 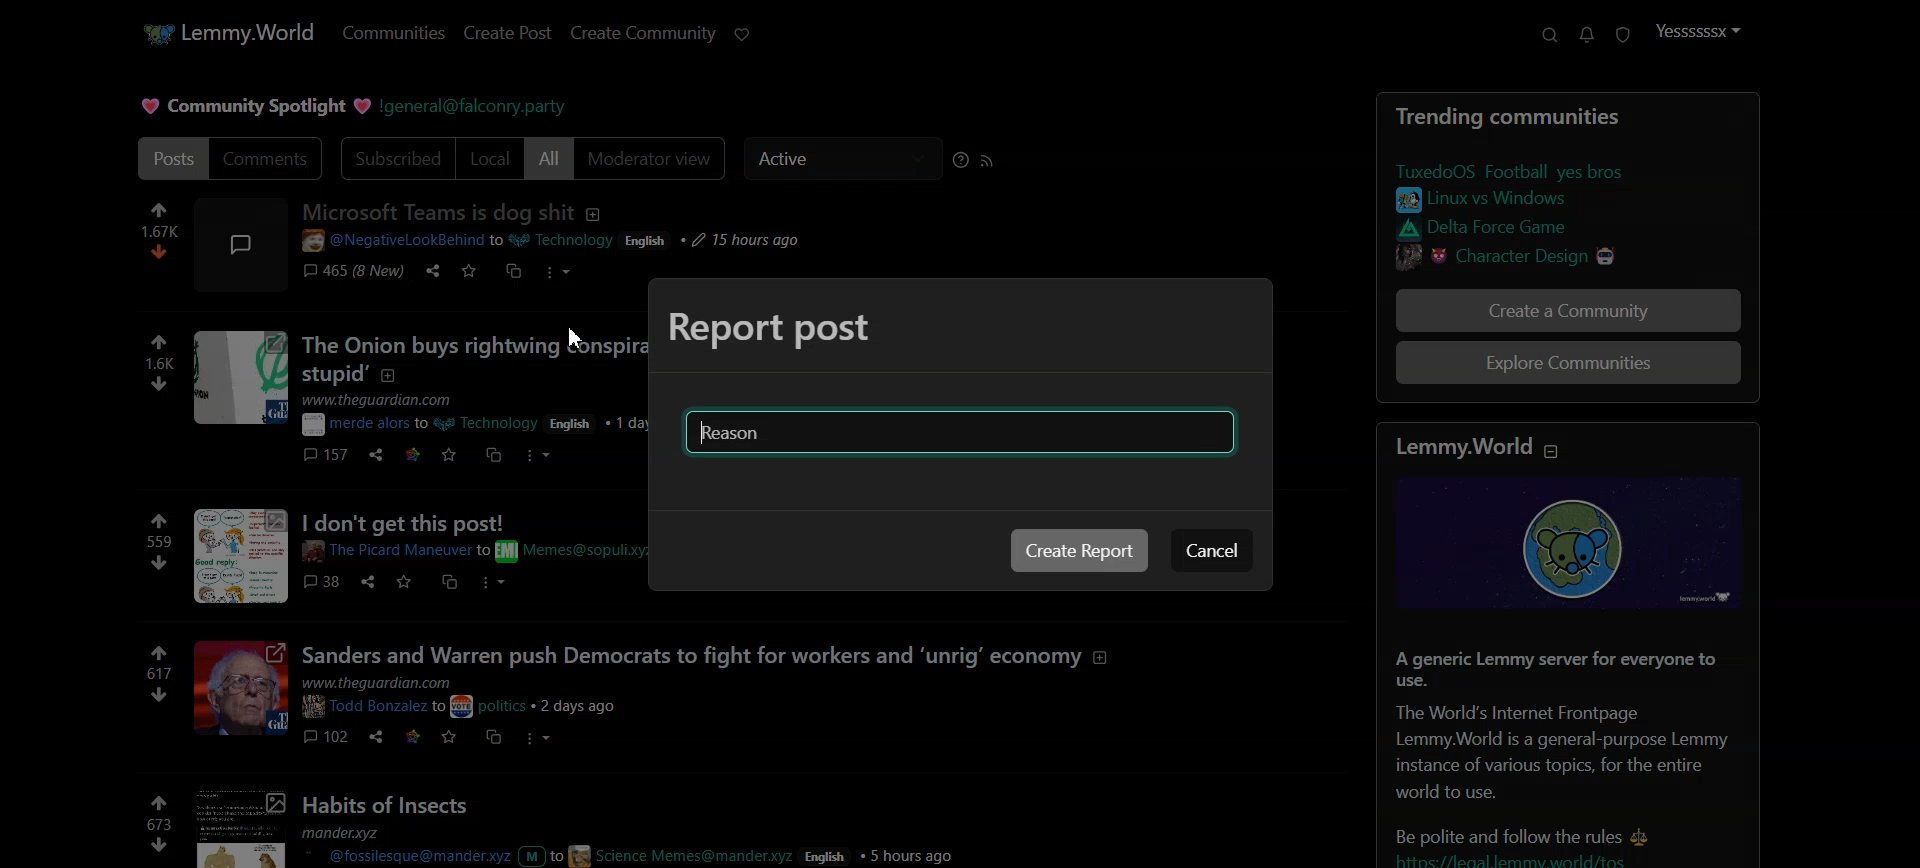 What do you see at coordinates (1530, 256) in the screenshot?
I see `link` at bounding box center [1530, 256].